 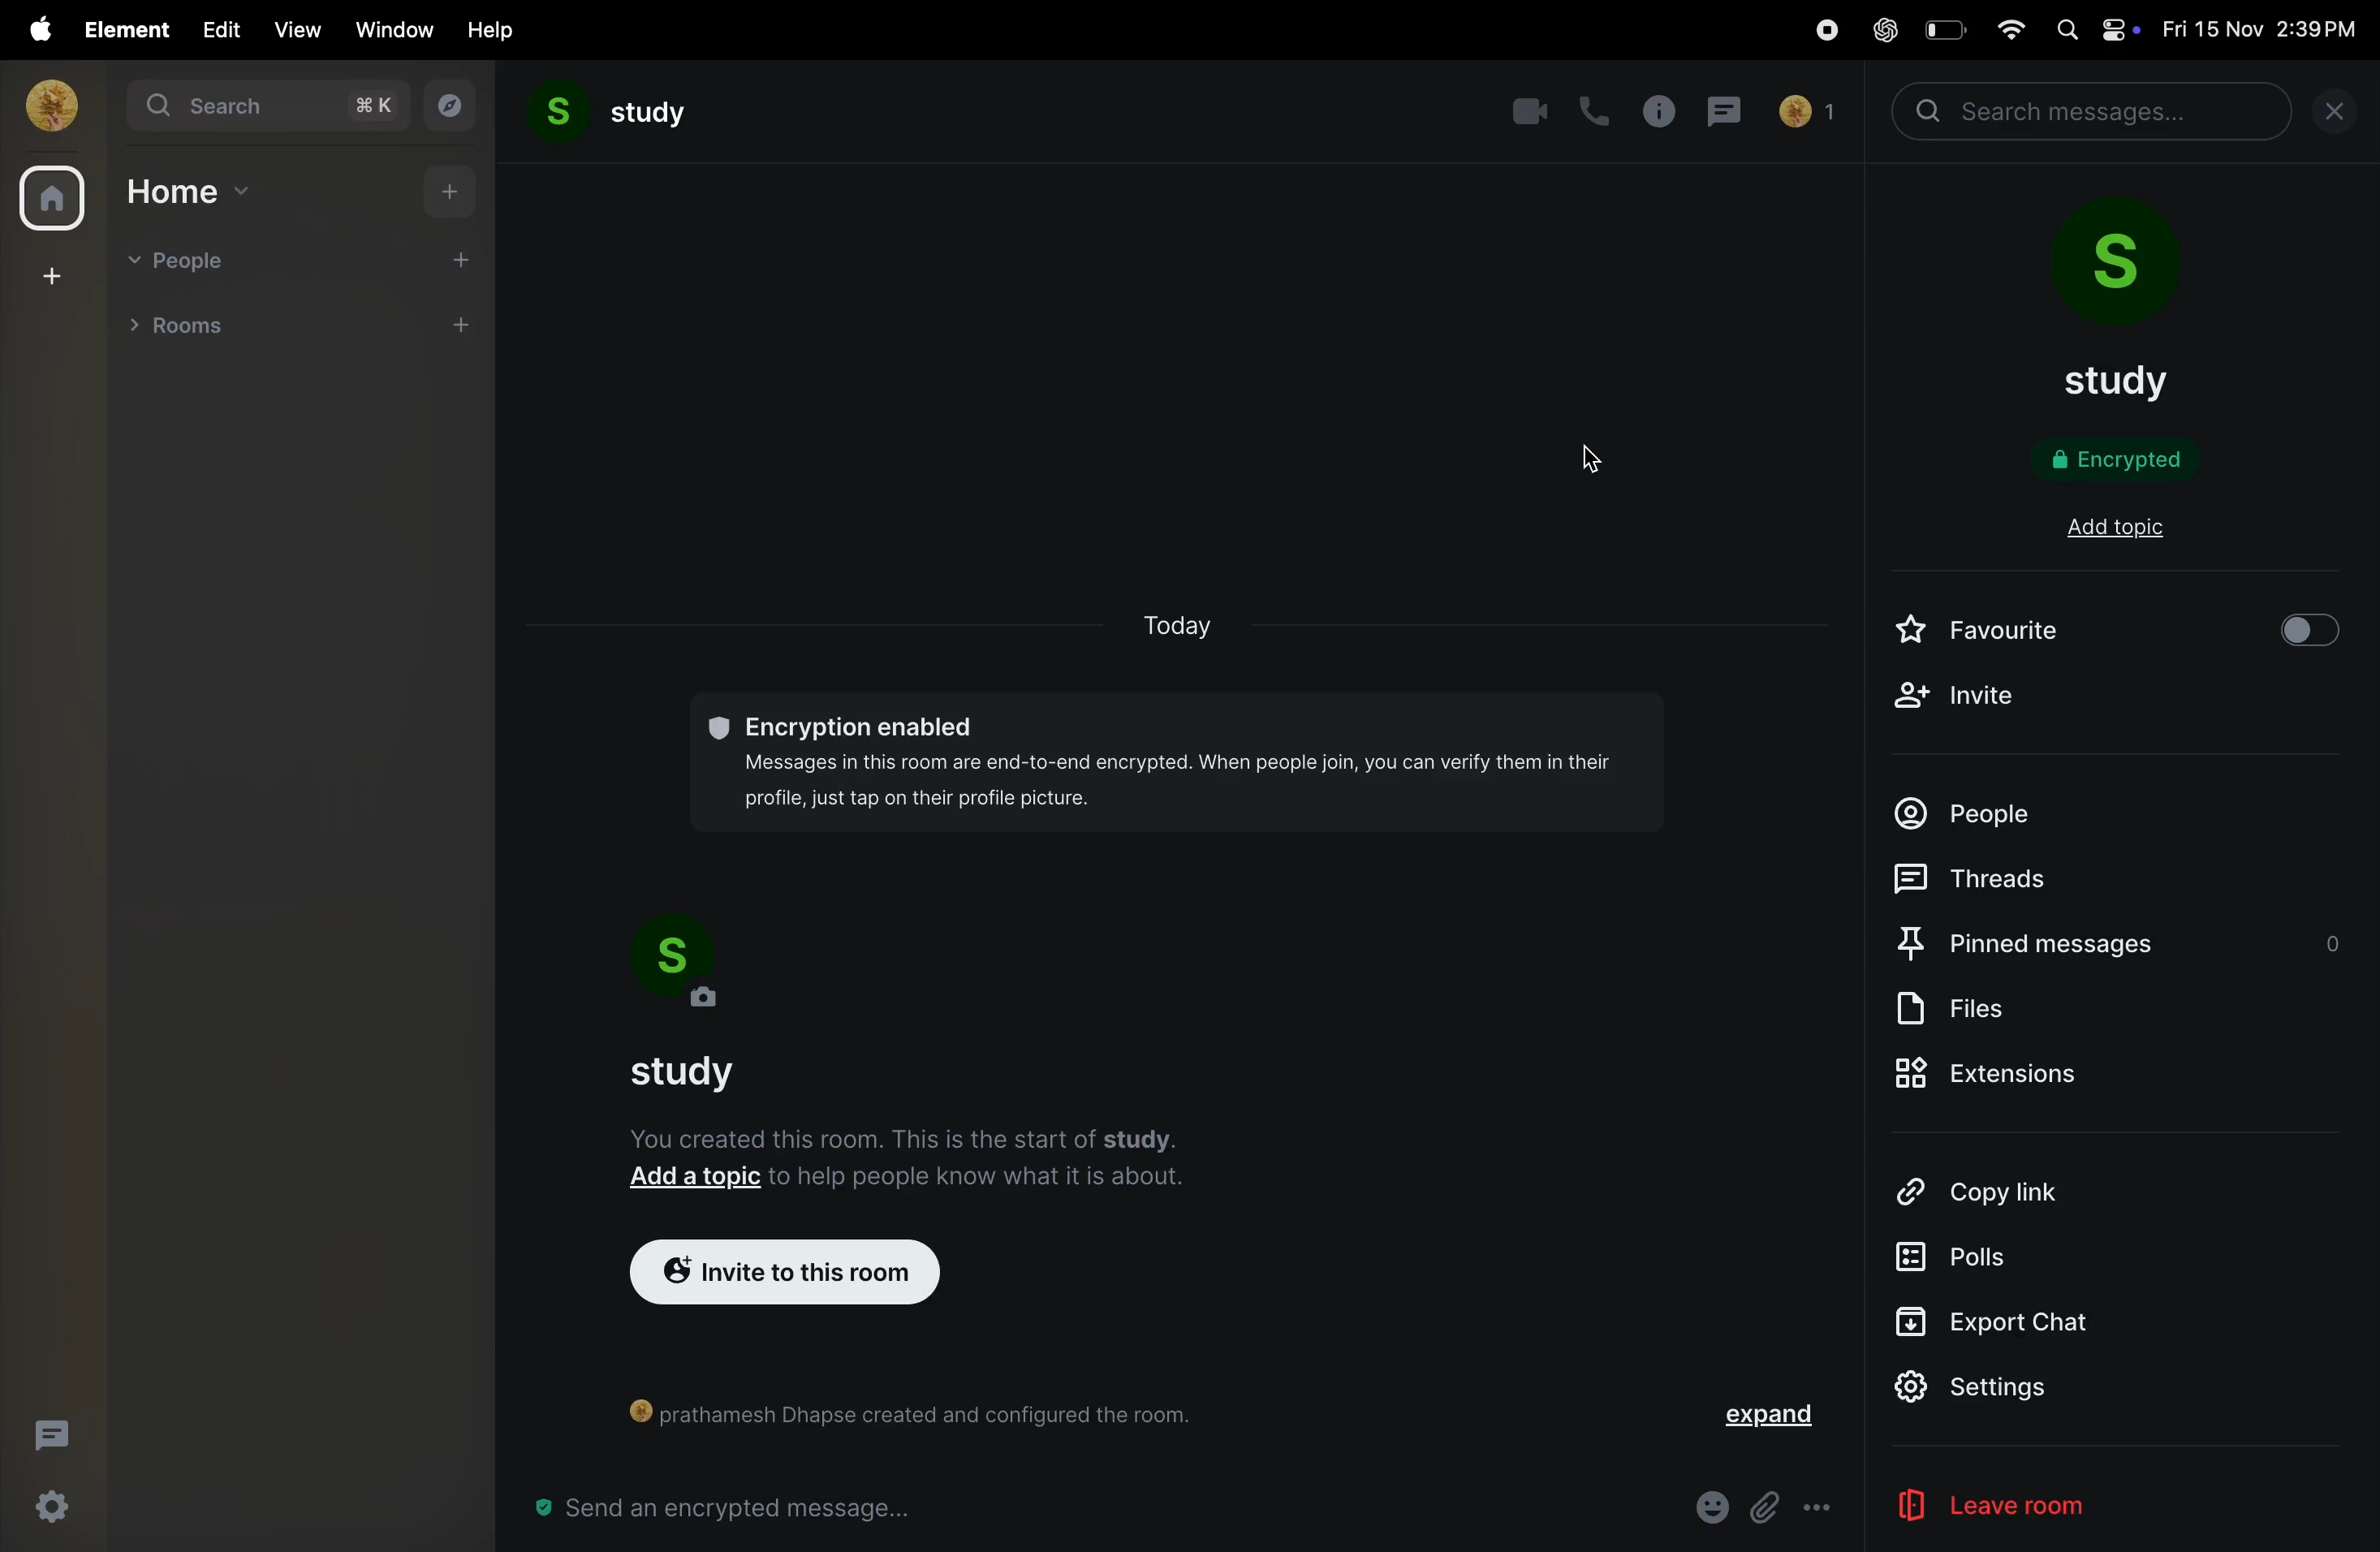 What do you see at coordinates (1973, 877) in the screenshot?
I see `threads` at bounding box center [1973, 877].